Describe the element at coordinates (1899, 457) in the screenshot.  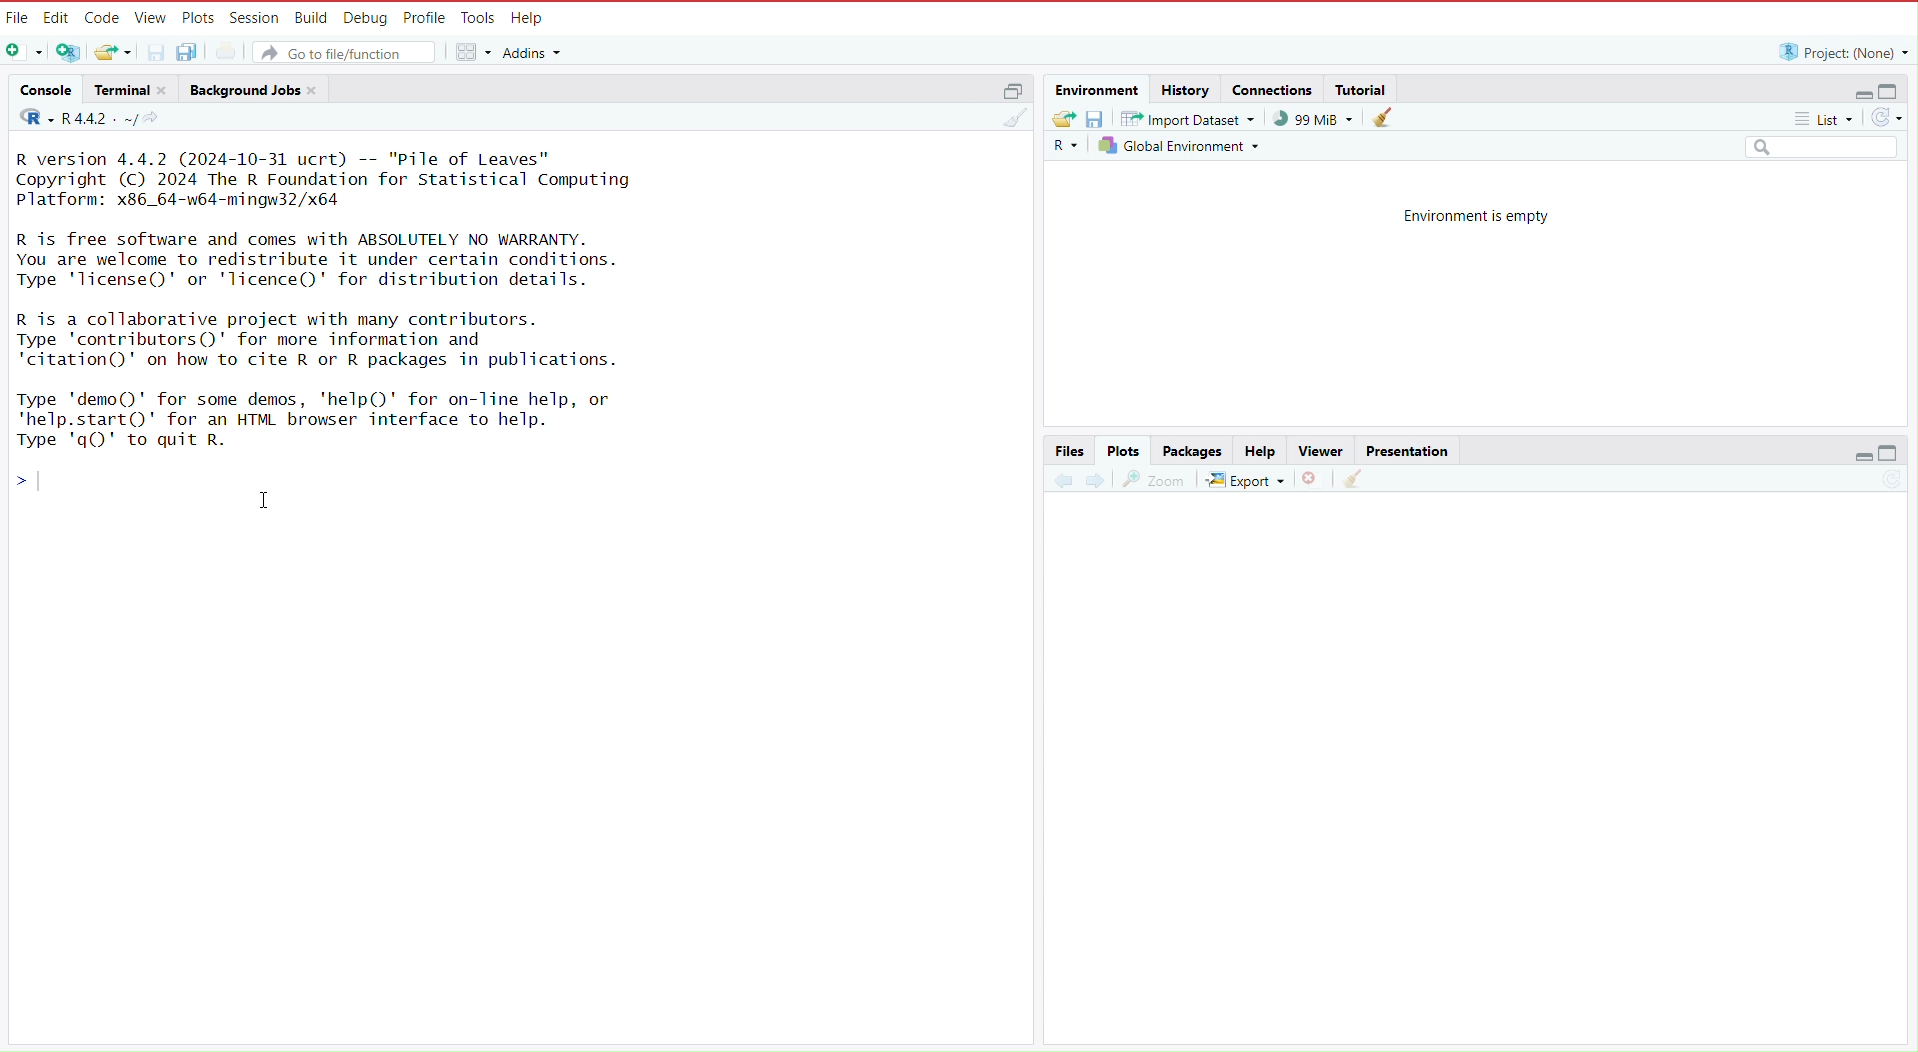
I see `maximize` at that location.